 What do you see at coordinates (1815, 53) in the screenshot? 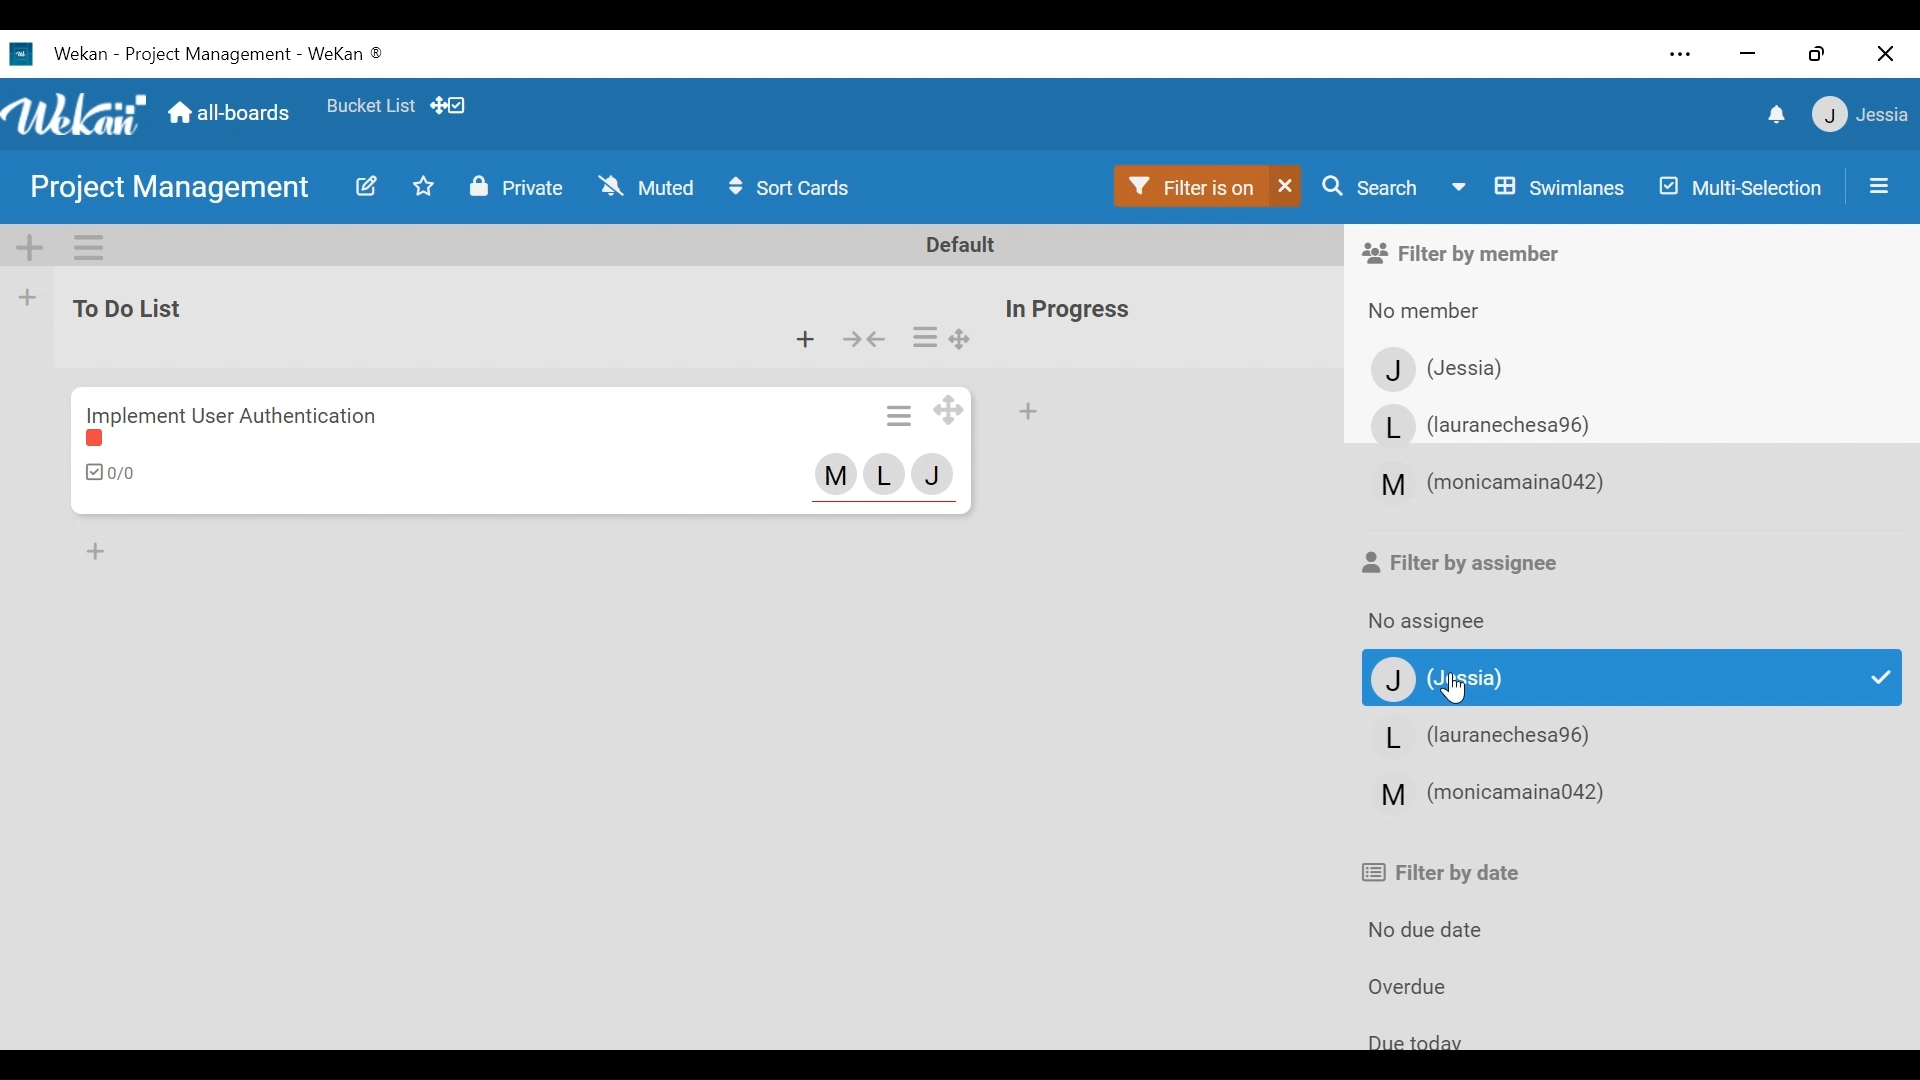
I see `Restore` at bounding box center [1815, 53].